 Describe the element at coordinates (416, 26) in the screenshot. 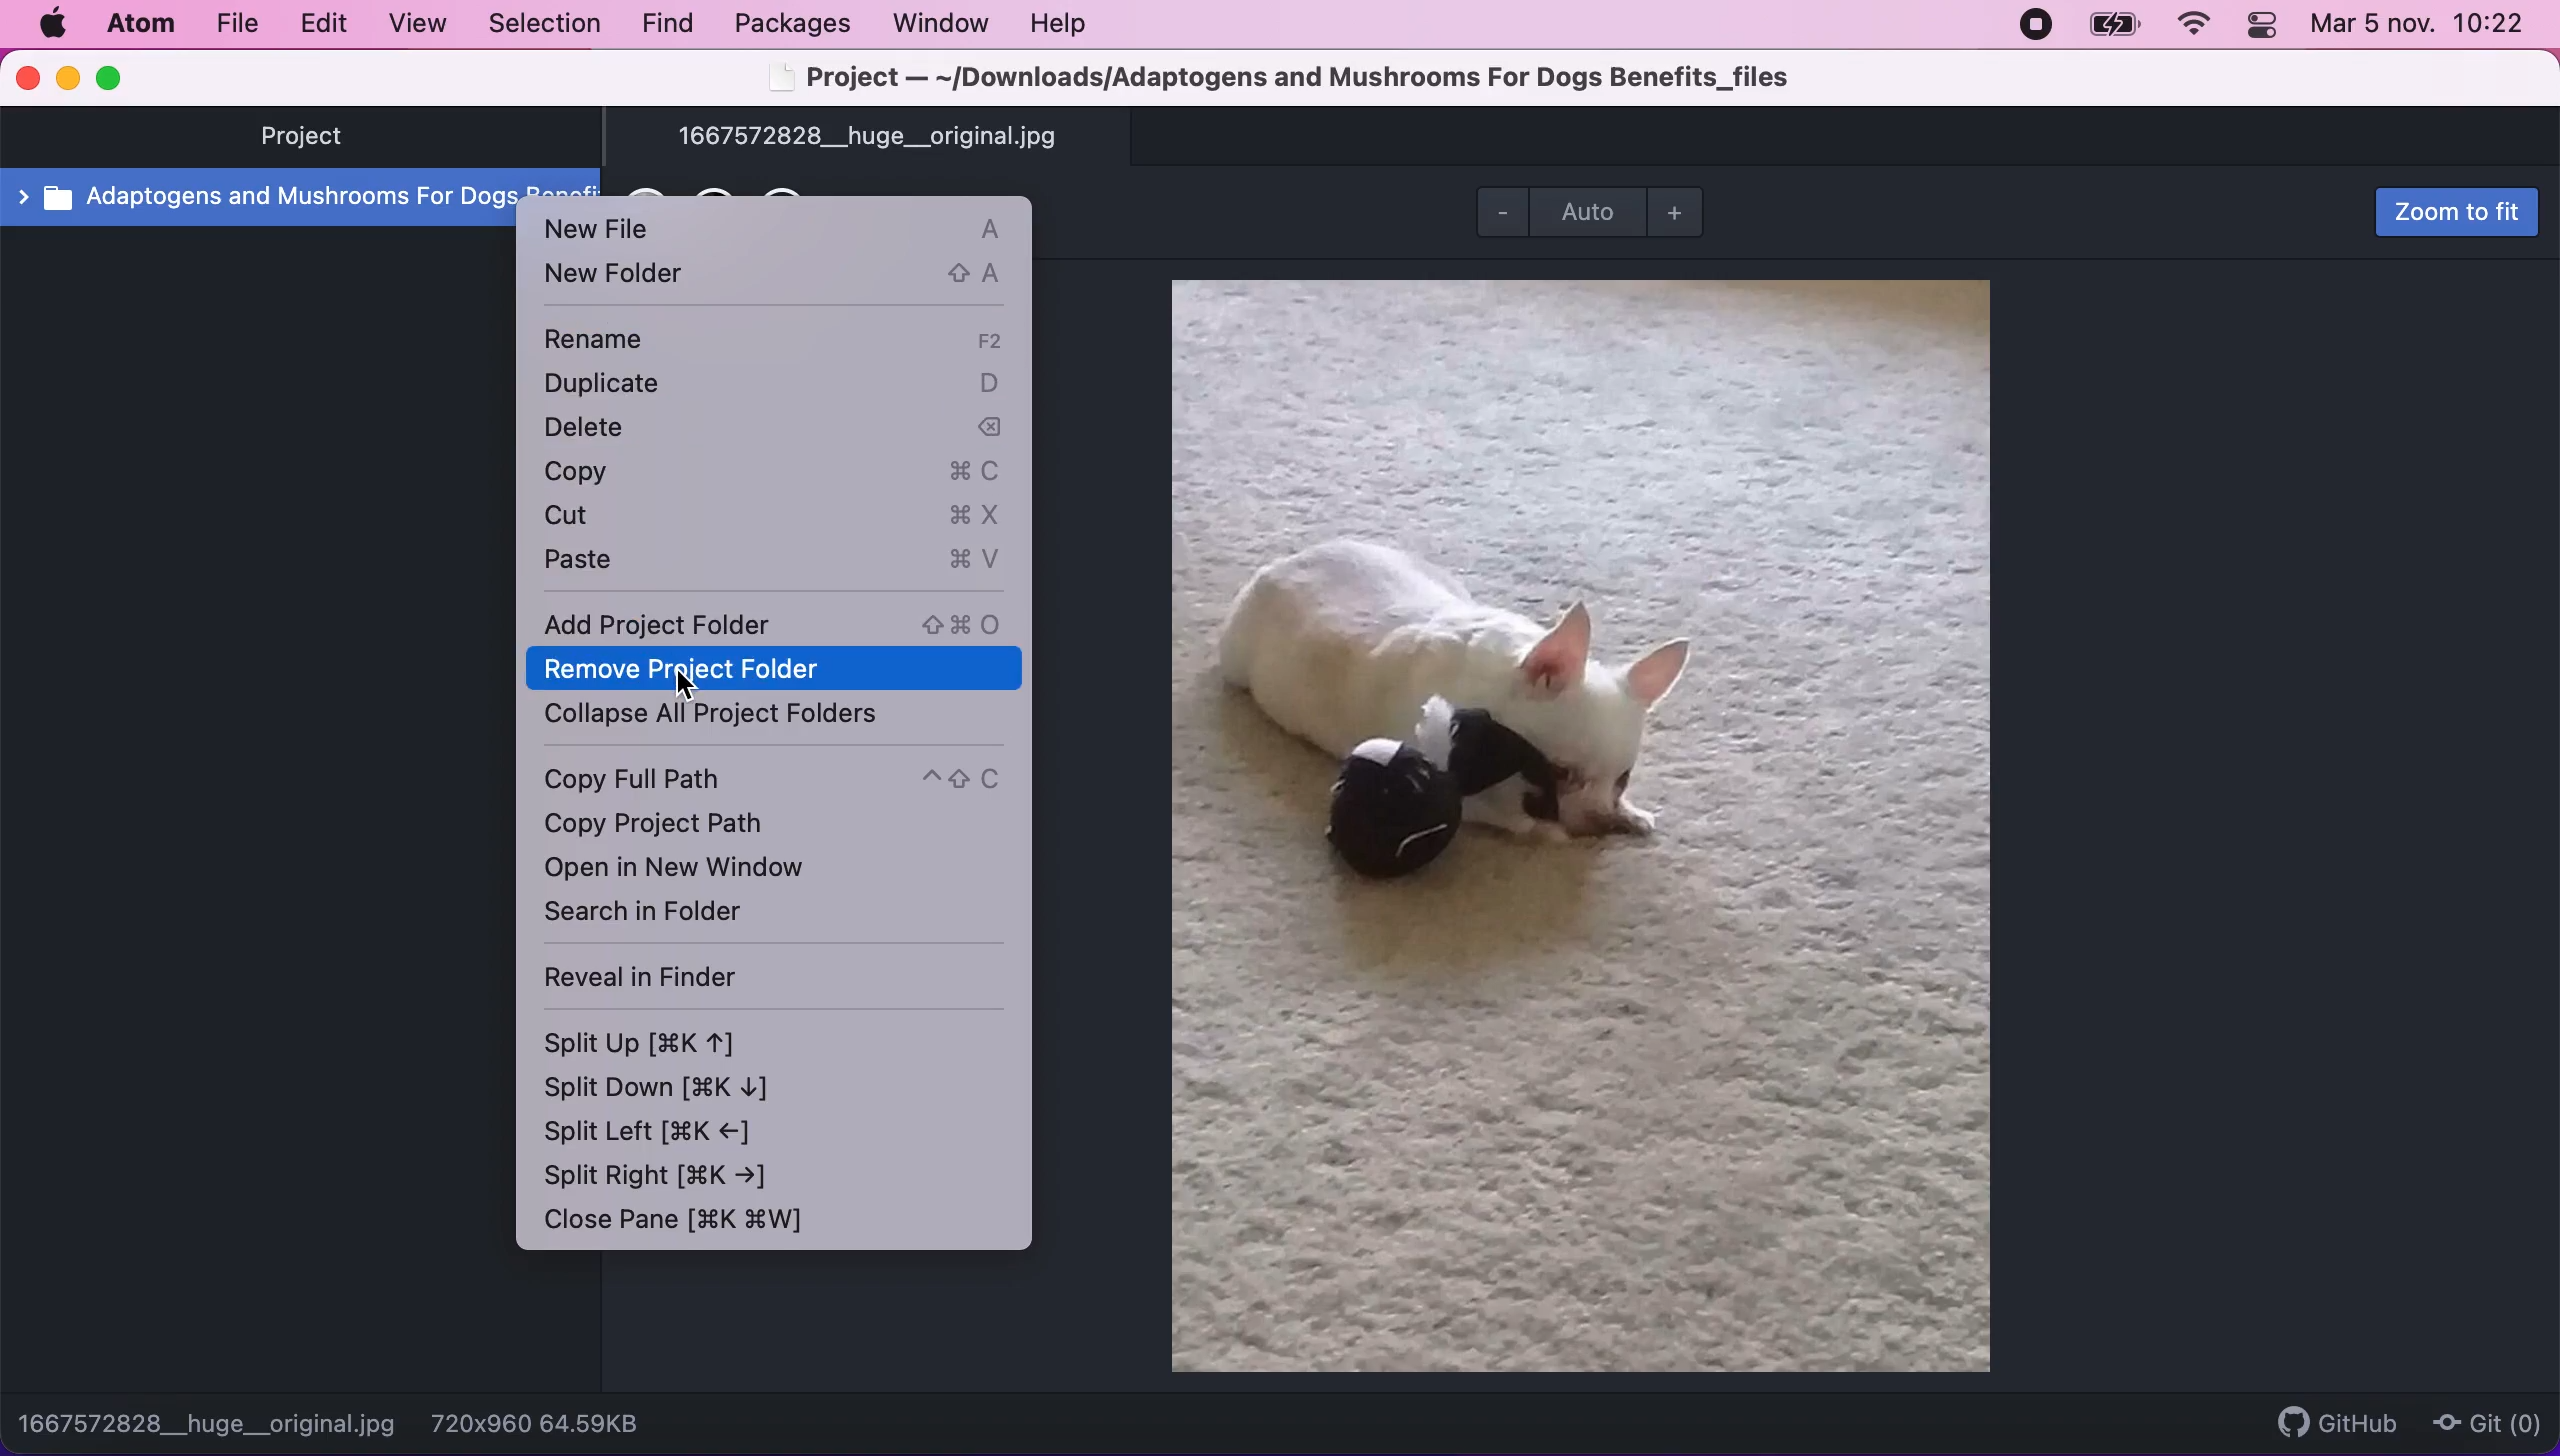

I see `view` at that location.